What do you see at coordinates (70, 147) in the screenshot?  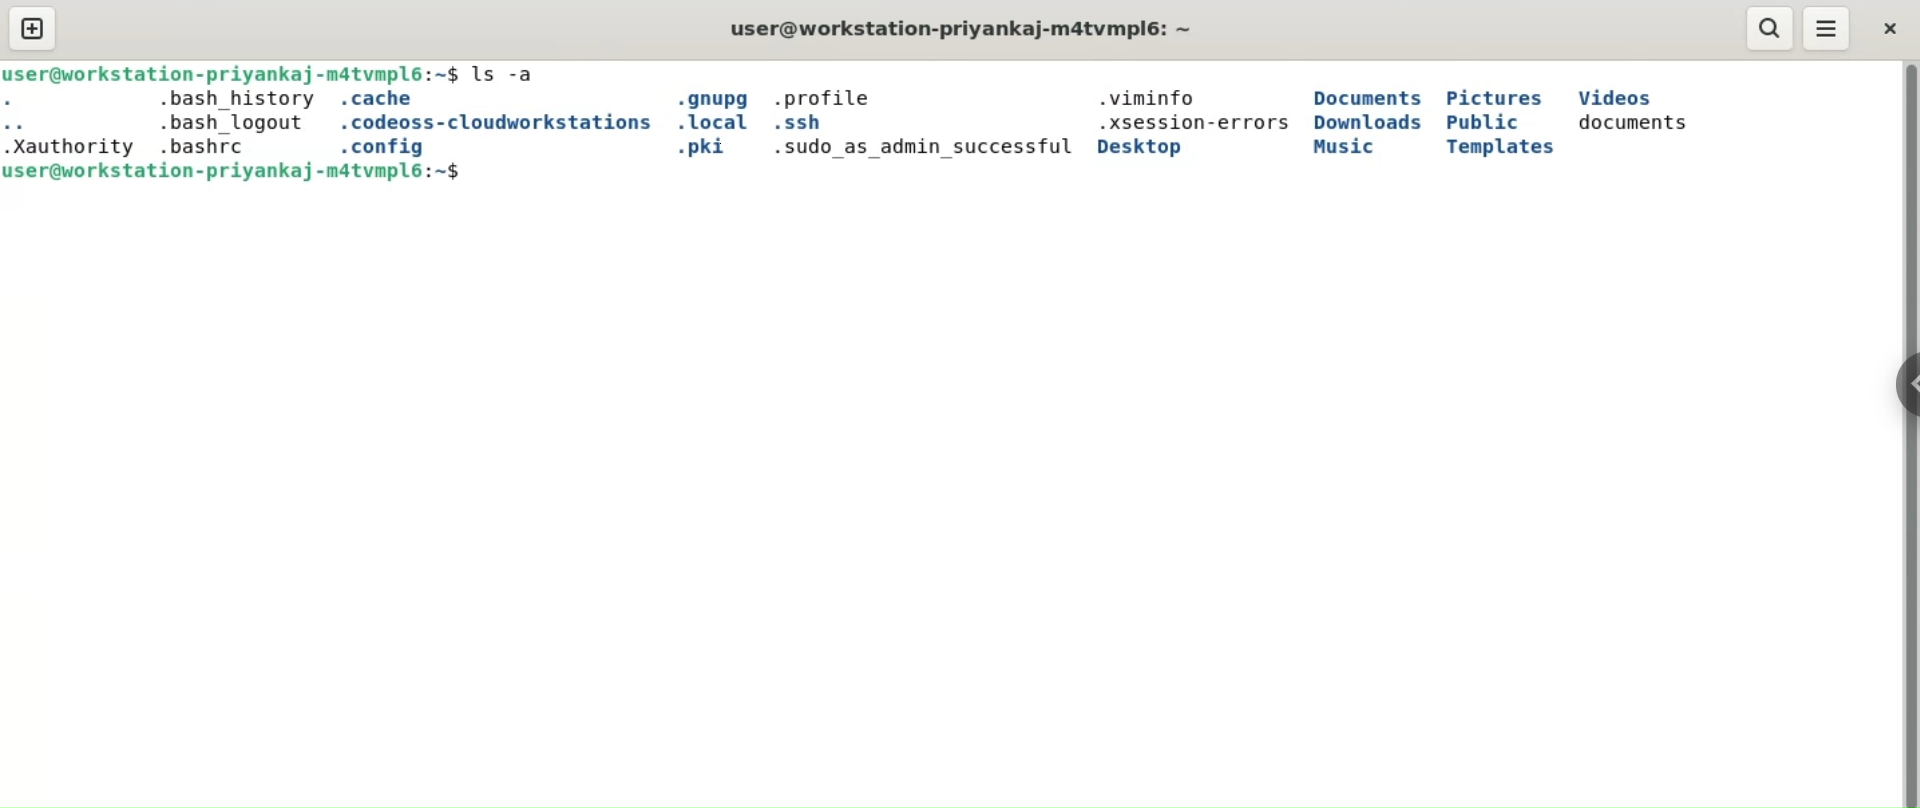 I see `.Xauthority` at bounding box center [70, 147].